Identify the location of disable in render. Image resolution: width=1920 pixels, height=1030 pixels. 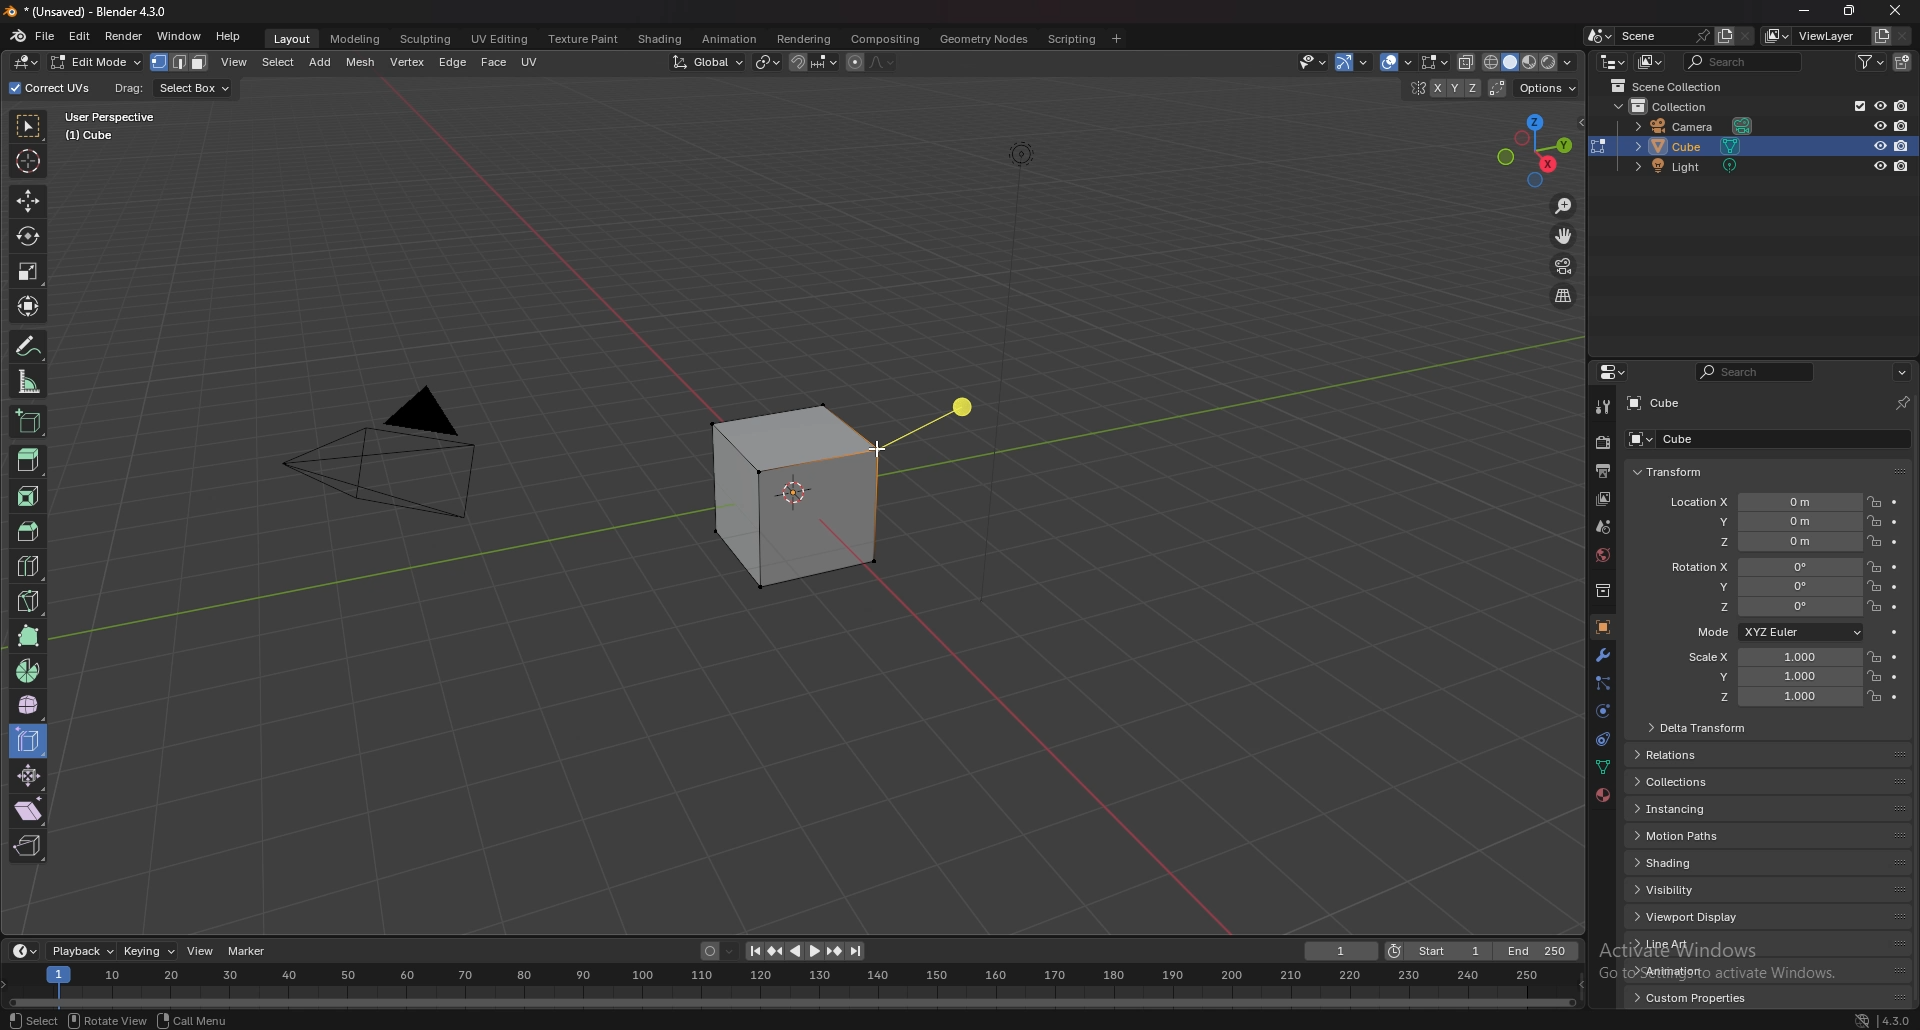
(1902, 106).